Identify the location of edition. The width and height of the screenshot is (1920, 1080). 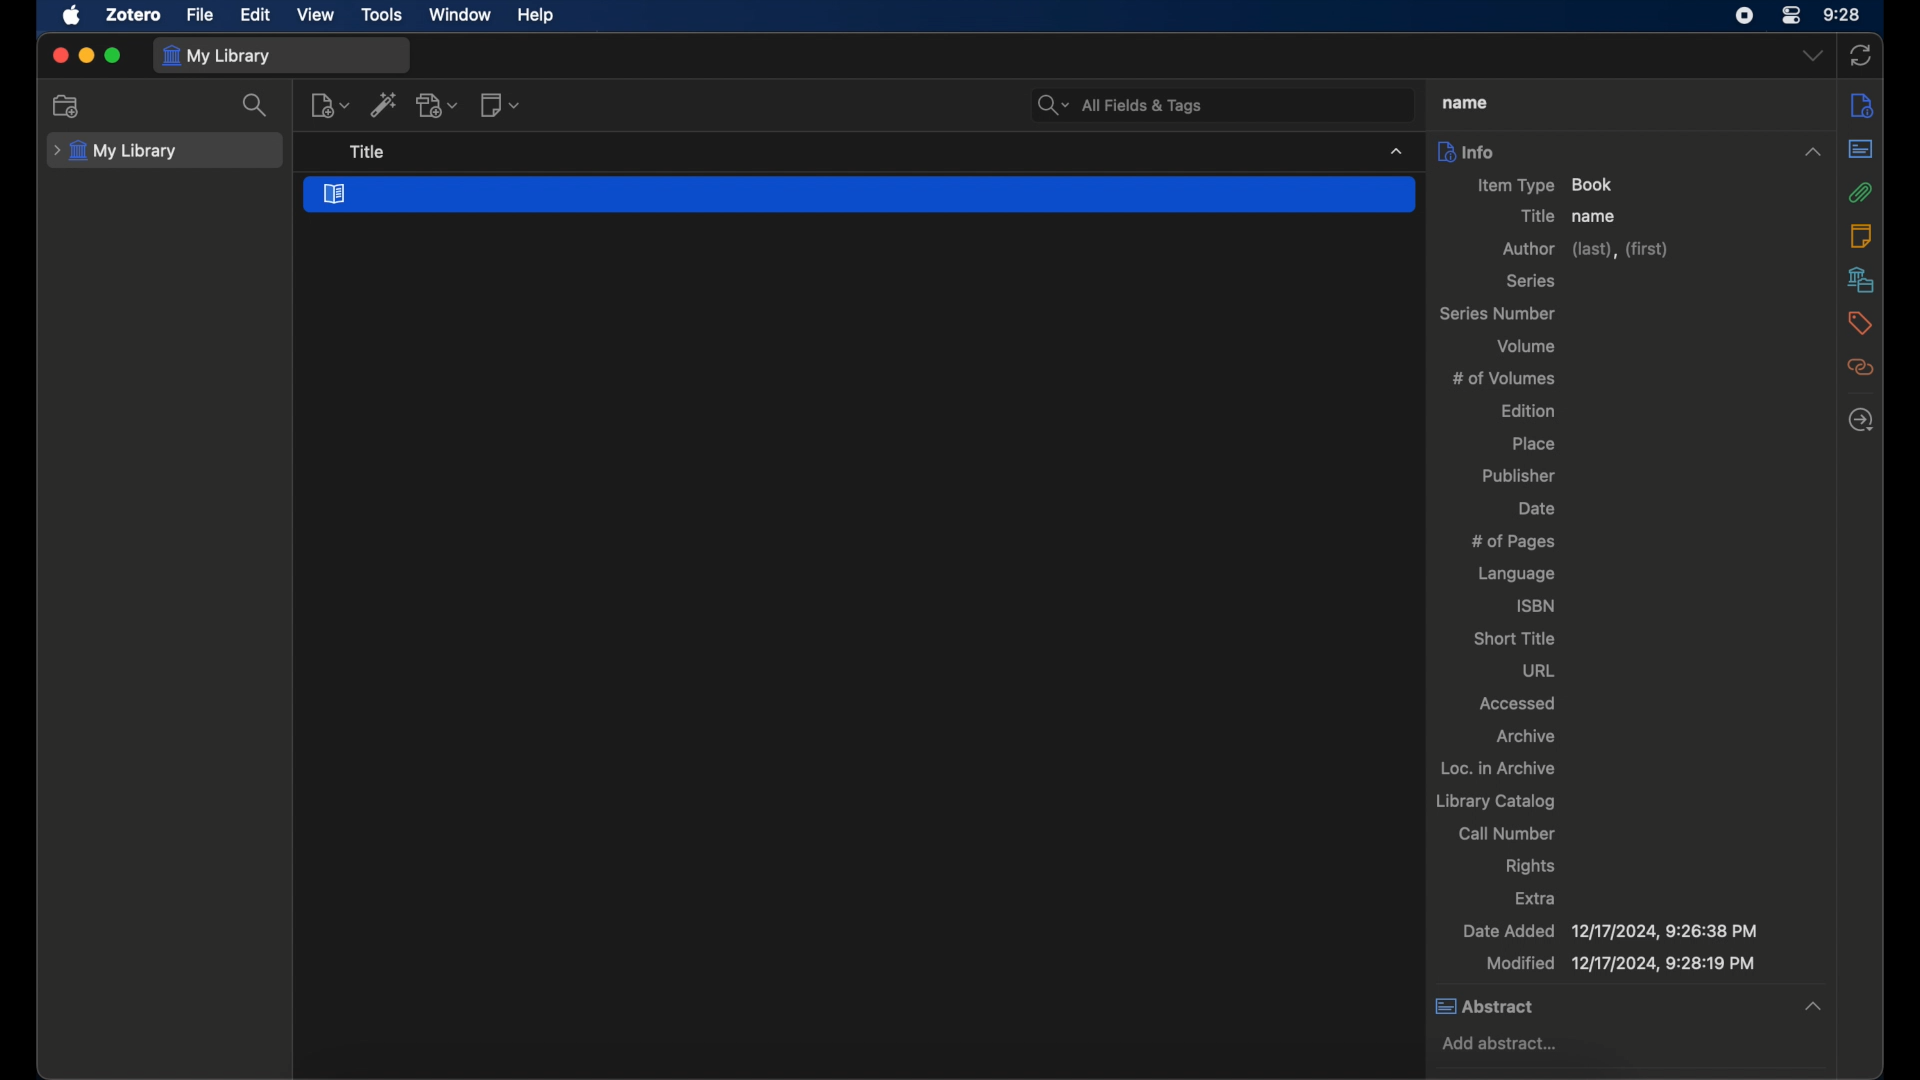
(1528, 411).